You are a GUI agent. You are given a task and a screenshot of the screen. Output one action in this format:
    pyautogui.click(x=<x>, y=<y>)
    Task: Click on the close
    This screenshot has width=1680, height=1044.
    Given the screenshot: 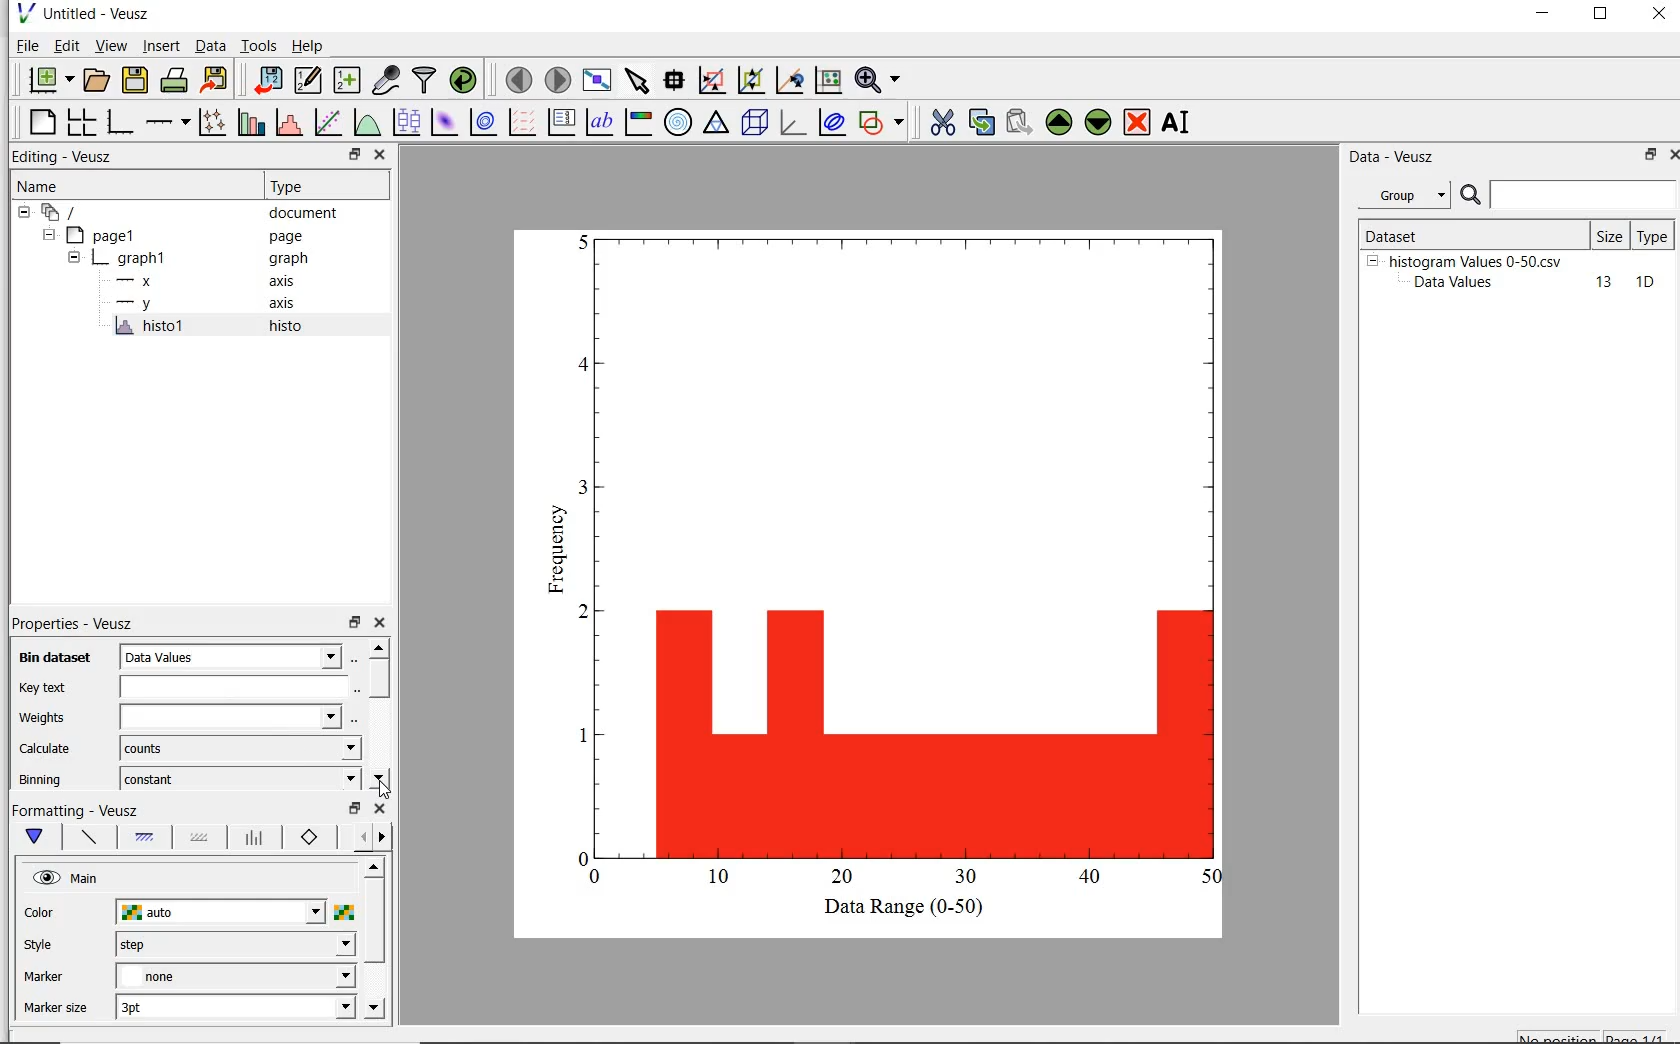 What is the action you would take?
    pyautogui.click(x=379, y=809)
    